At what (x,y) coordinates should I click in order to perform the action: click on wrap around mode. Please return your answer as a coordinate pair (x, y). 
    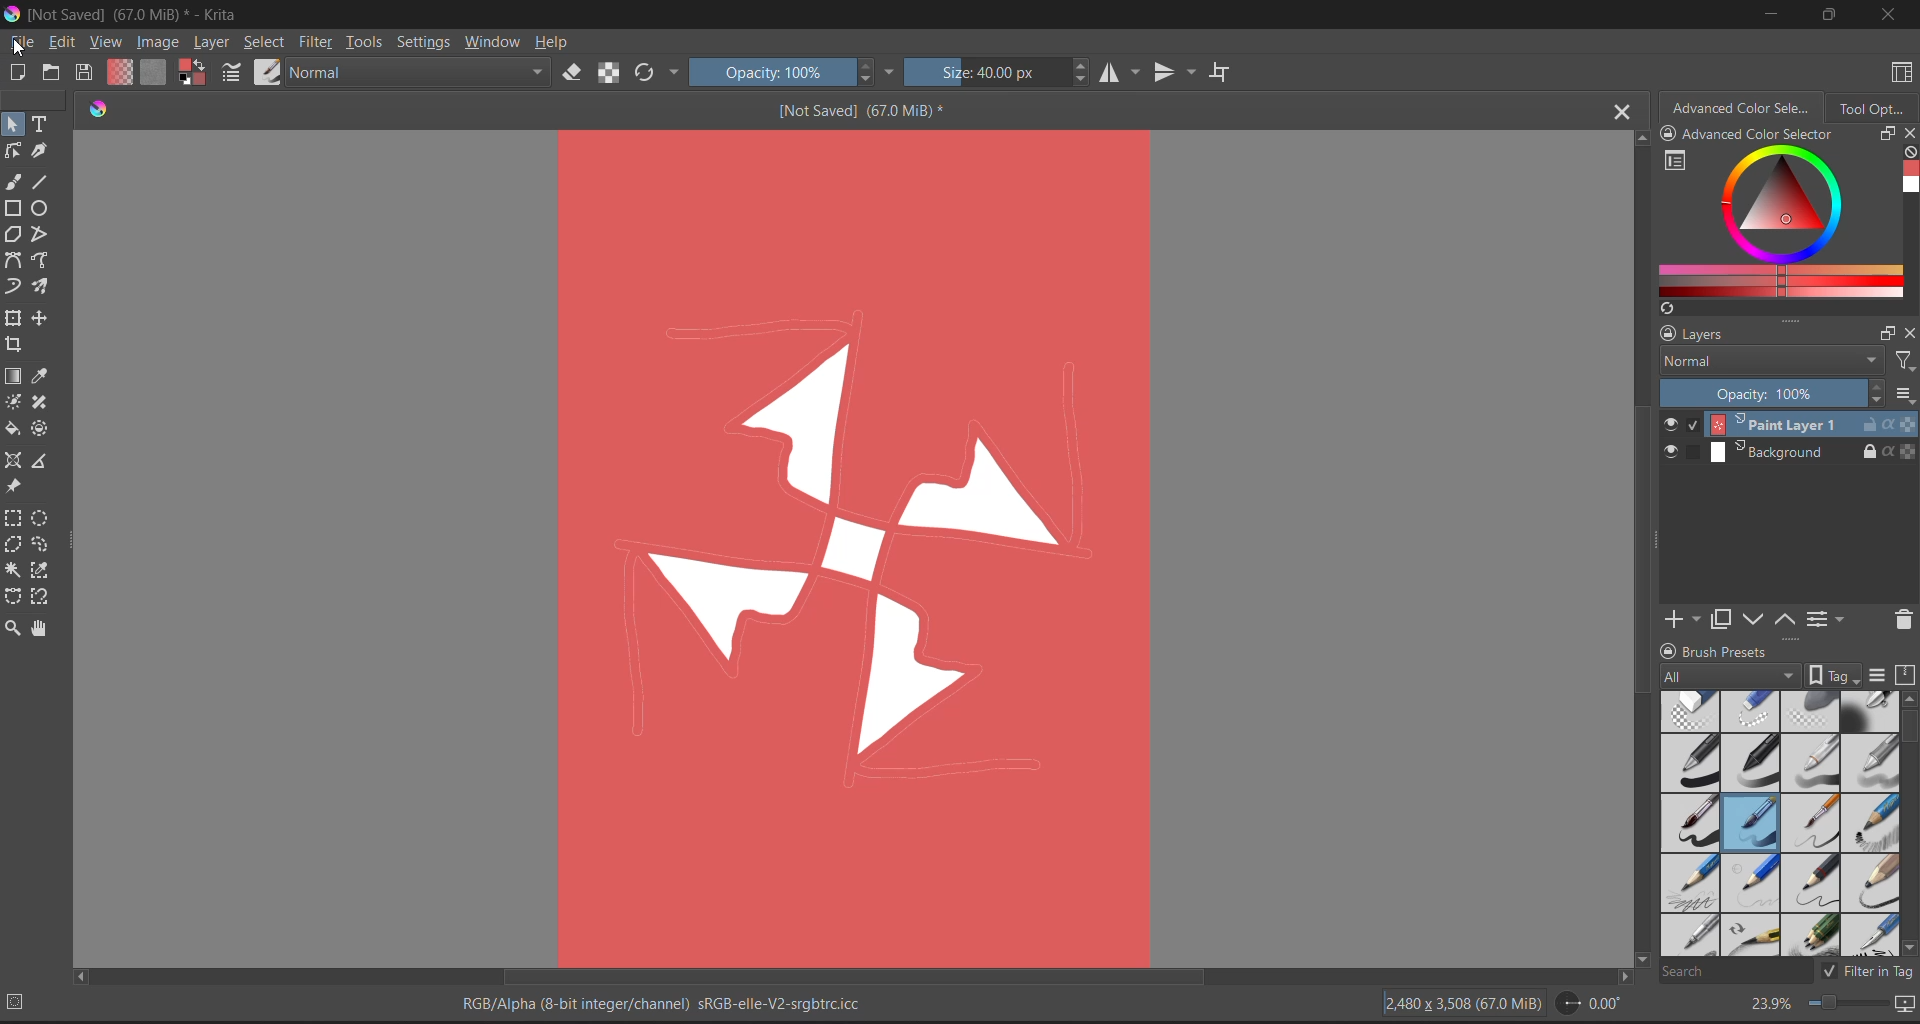
    Looking at the image, I should click on (1221, 72).